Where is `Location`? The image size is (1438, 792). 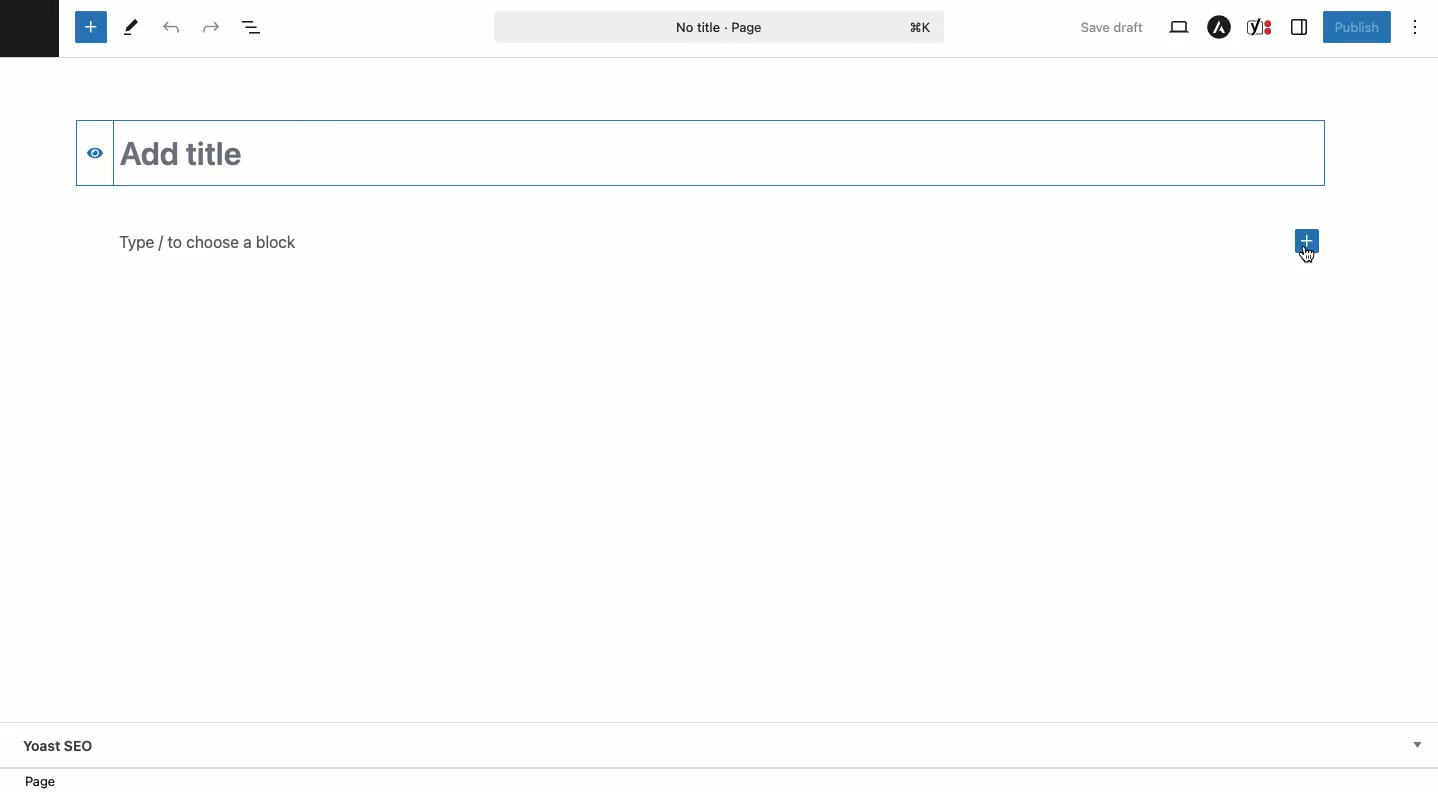
Location is located at coordinates (53, 780).